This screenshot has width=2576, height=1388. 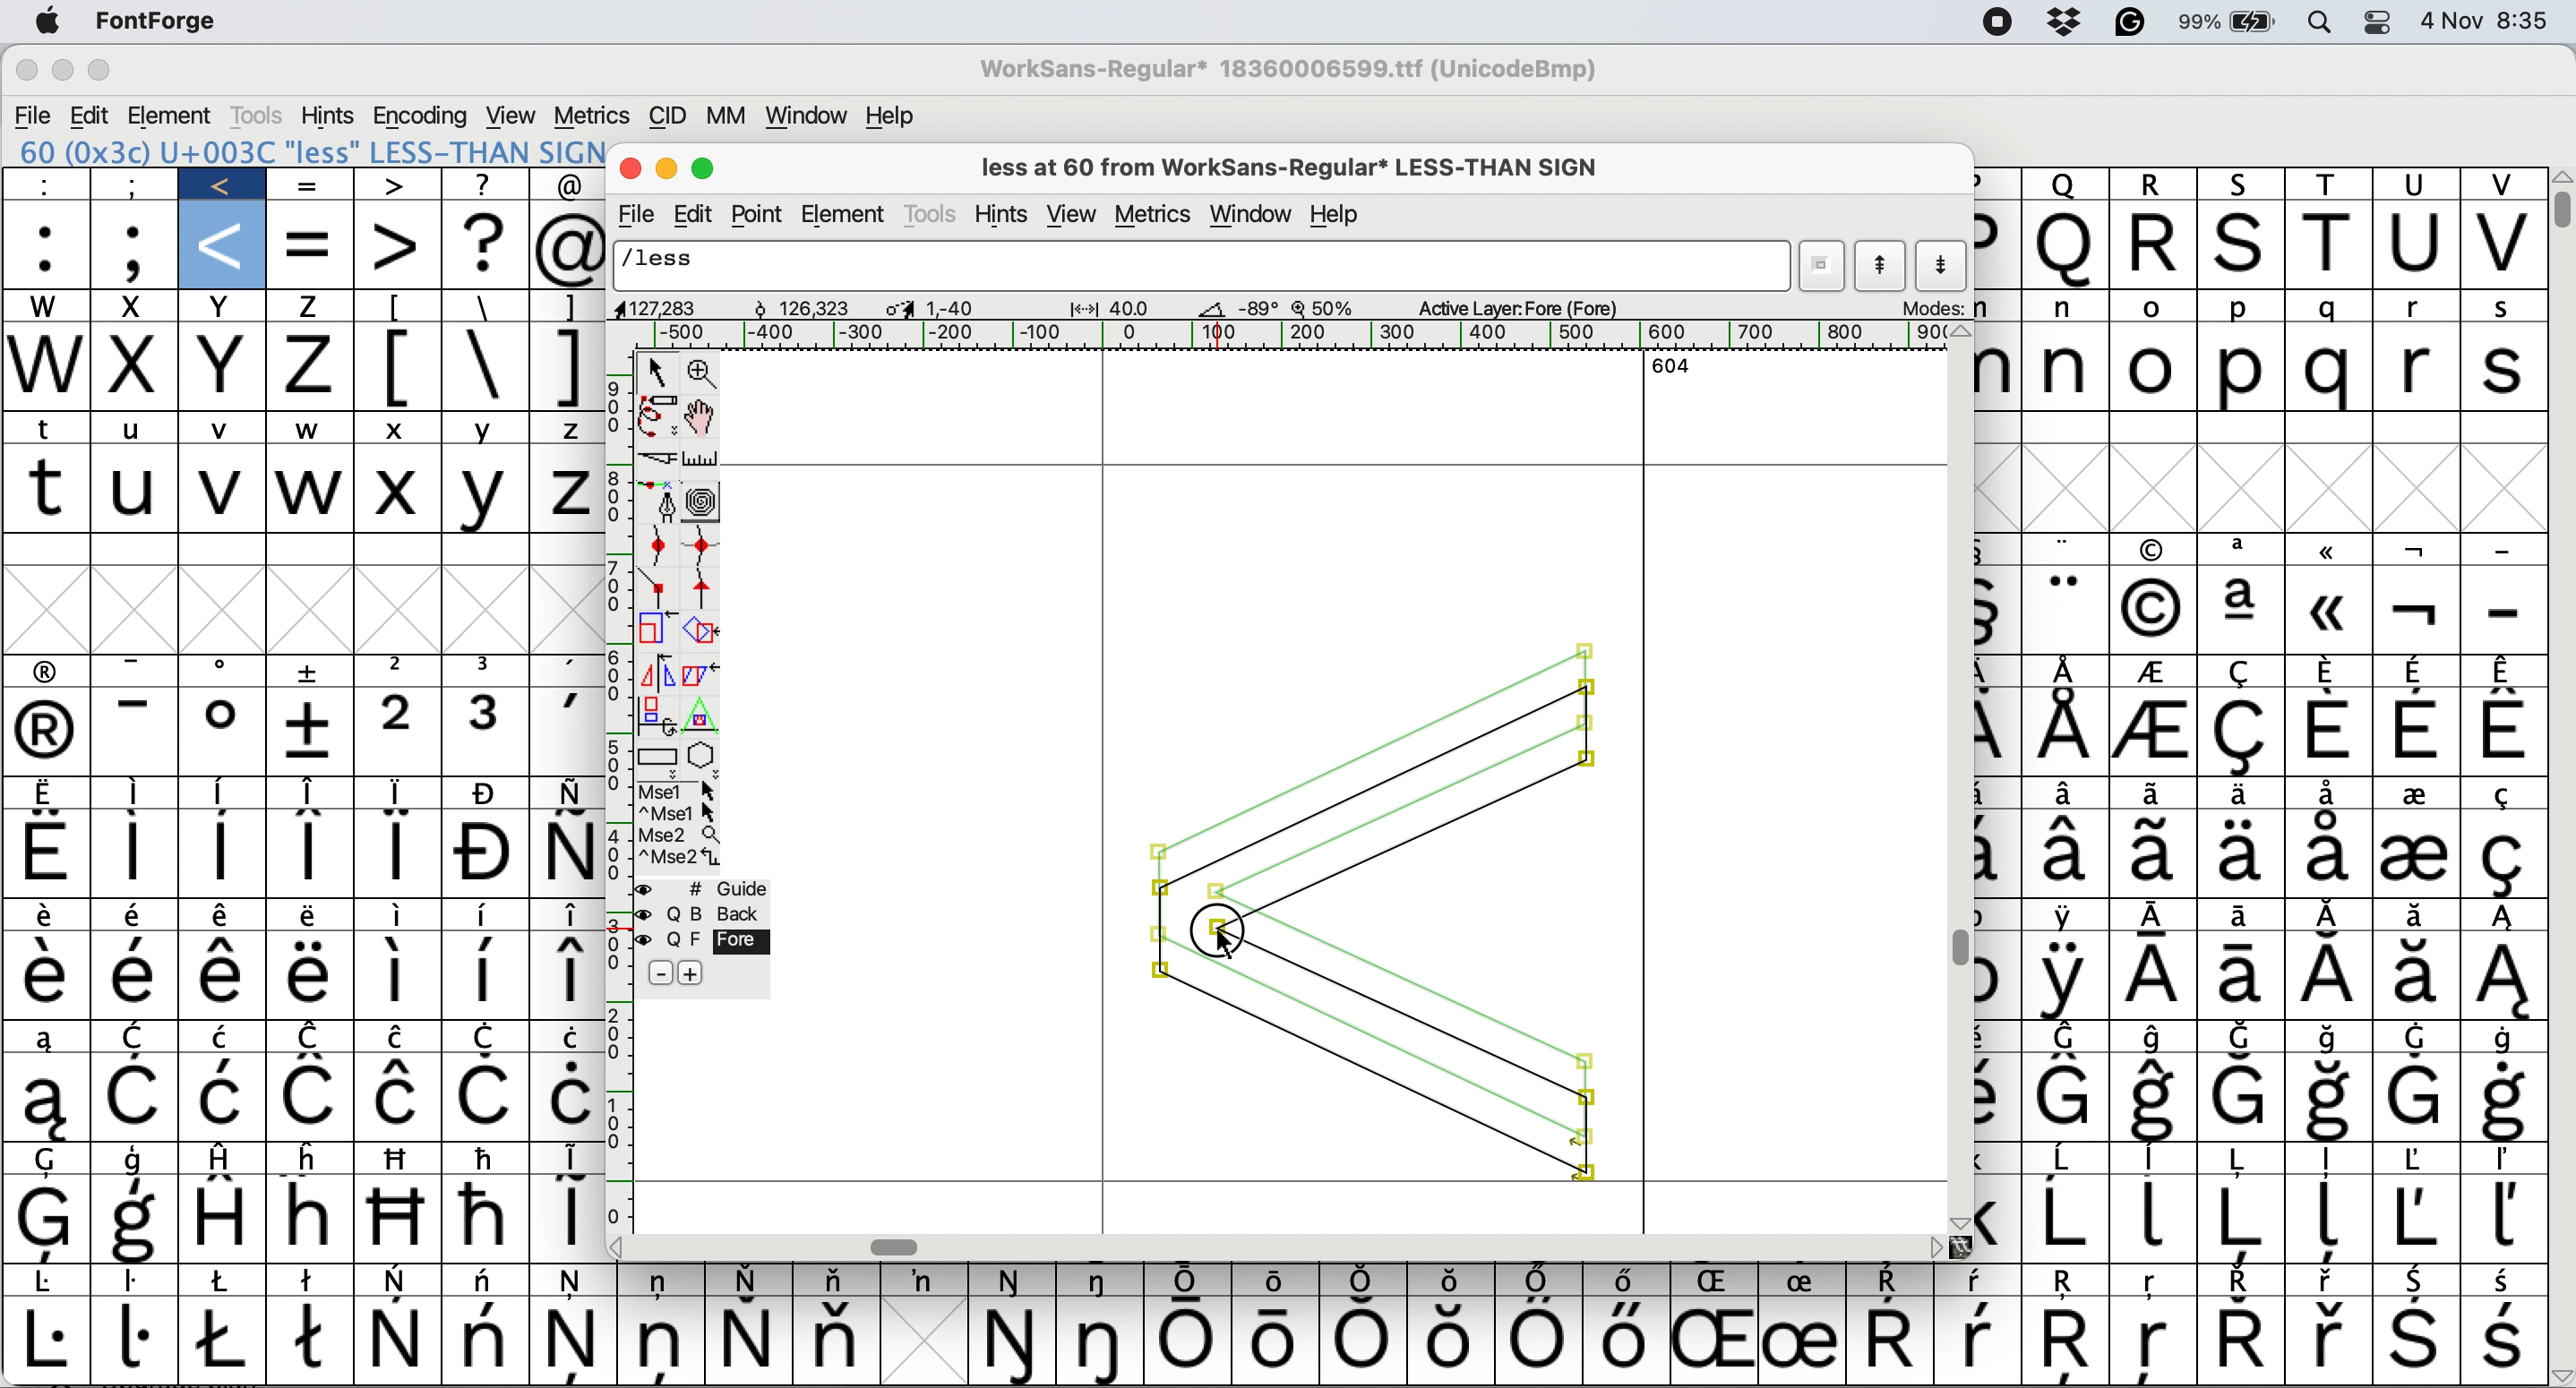 I want to click on p, so click(x=1999, y=247).